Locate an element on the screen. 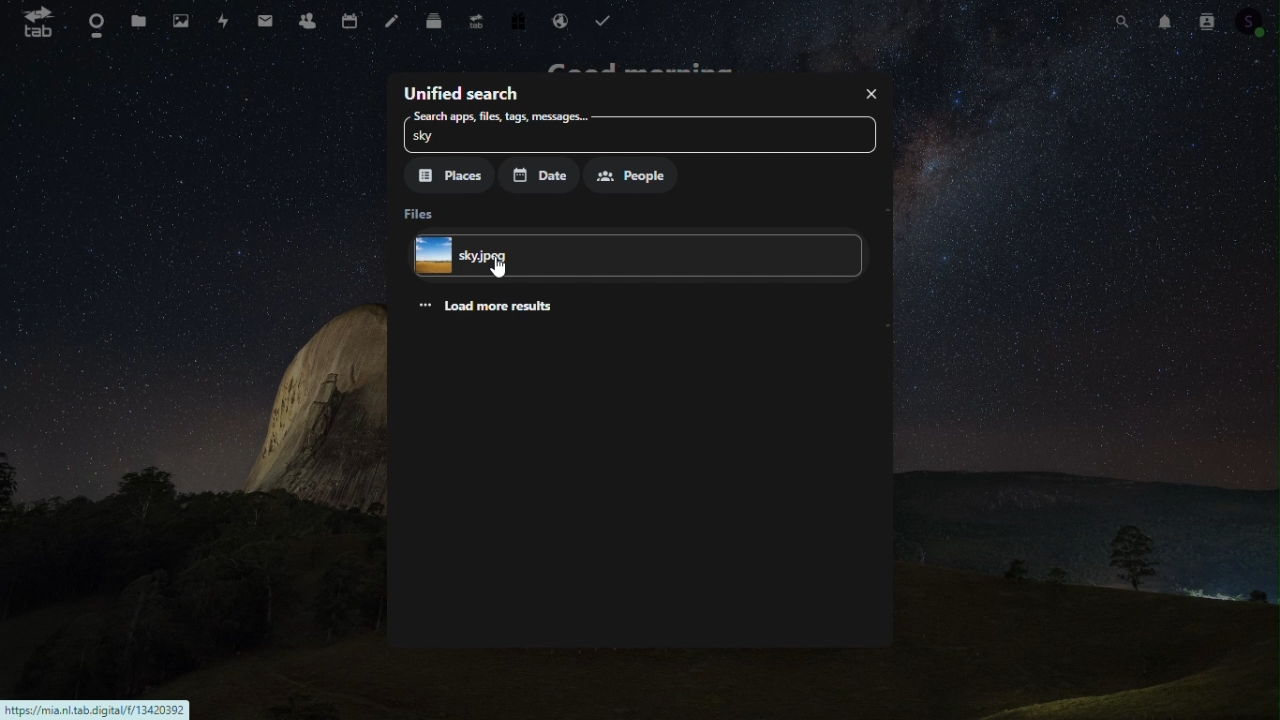 The width and height of the screenshot is (1280, 720). sky is located at coordinates (638, 139).